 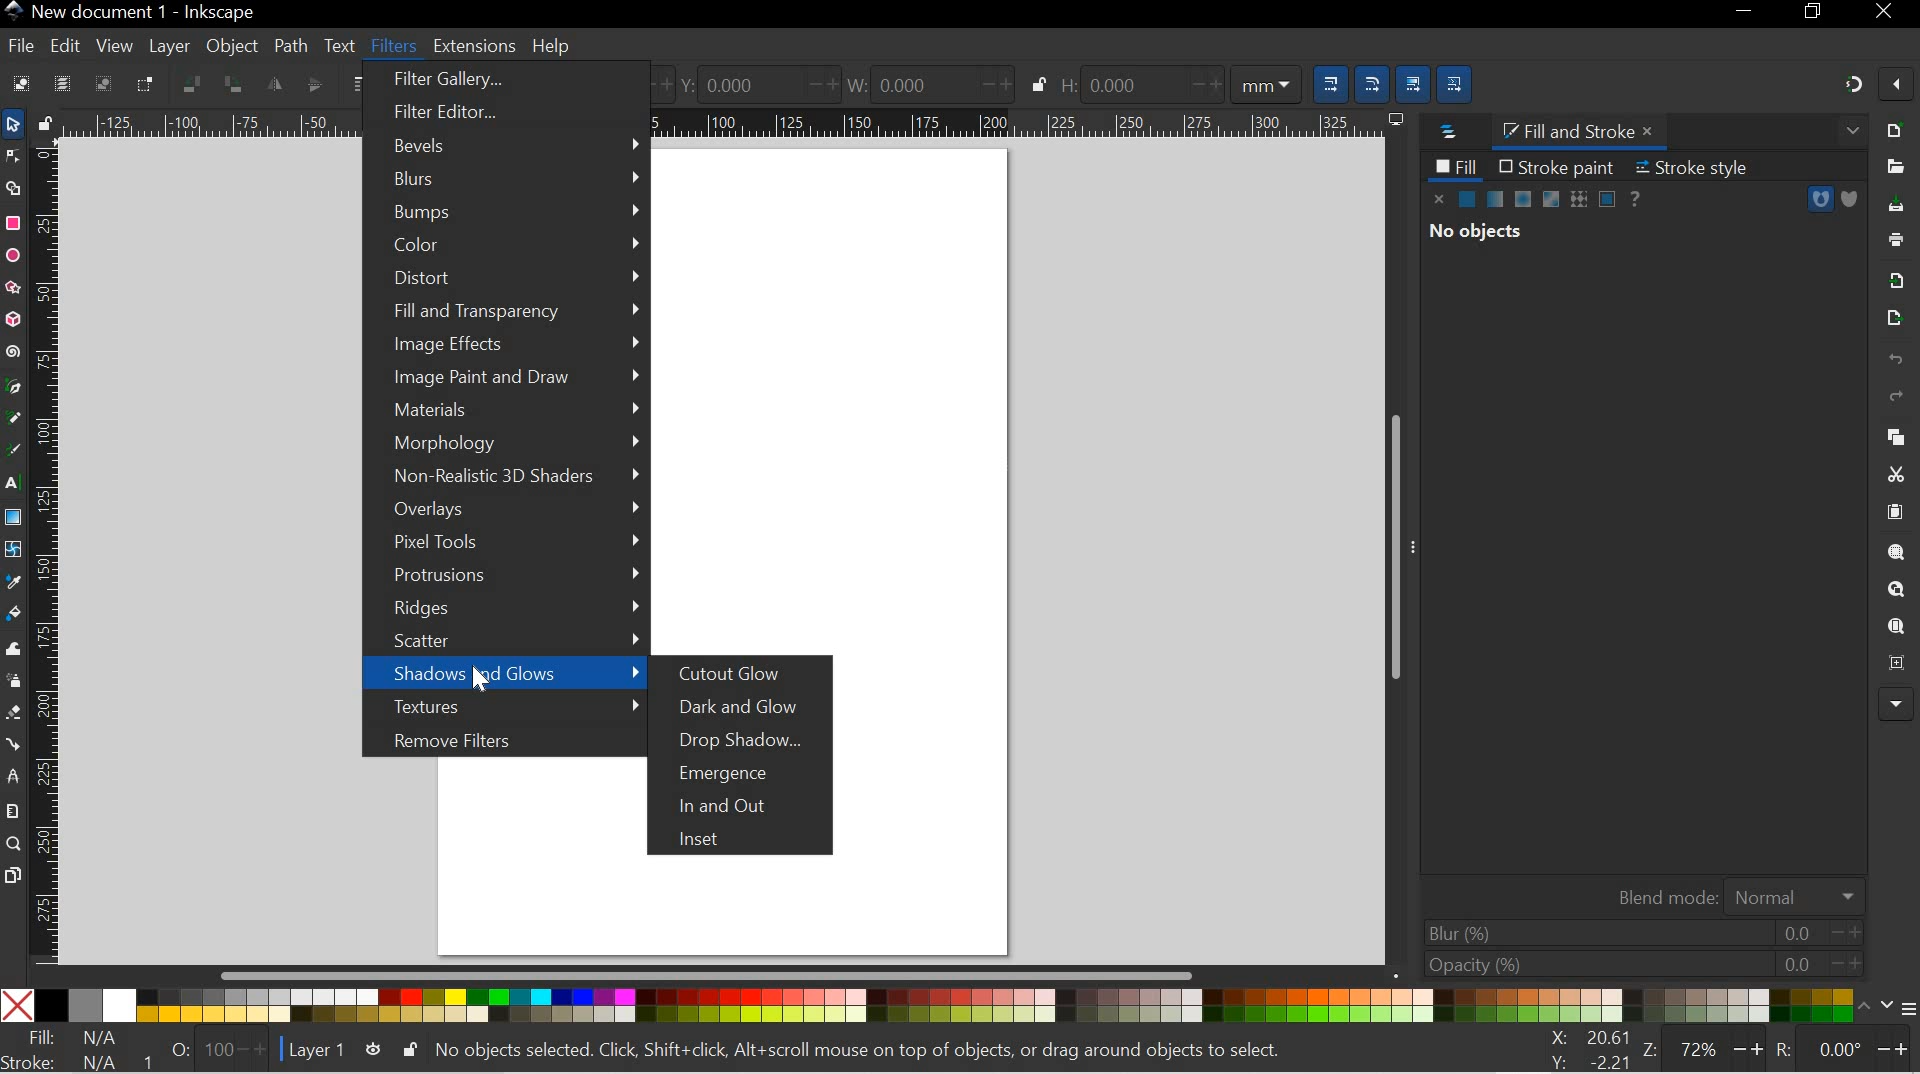 What do you see at coordinates (1896, 129) in the screenshot?
I see `NEW` at bounding box center [1896, 129].